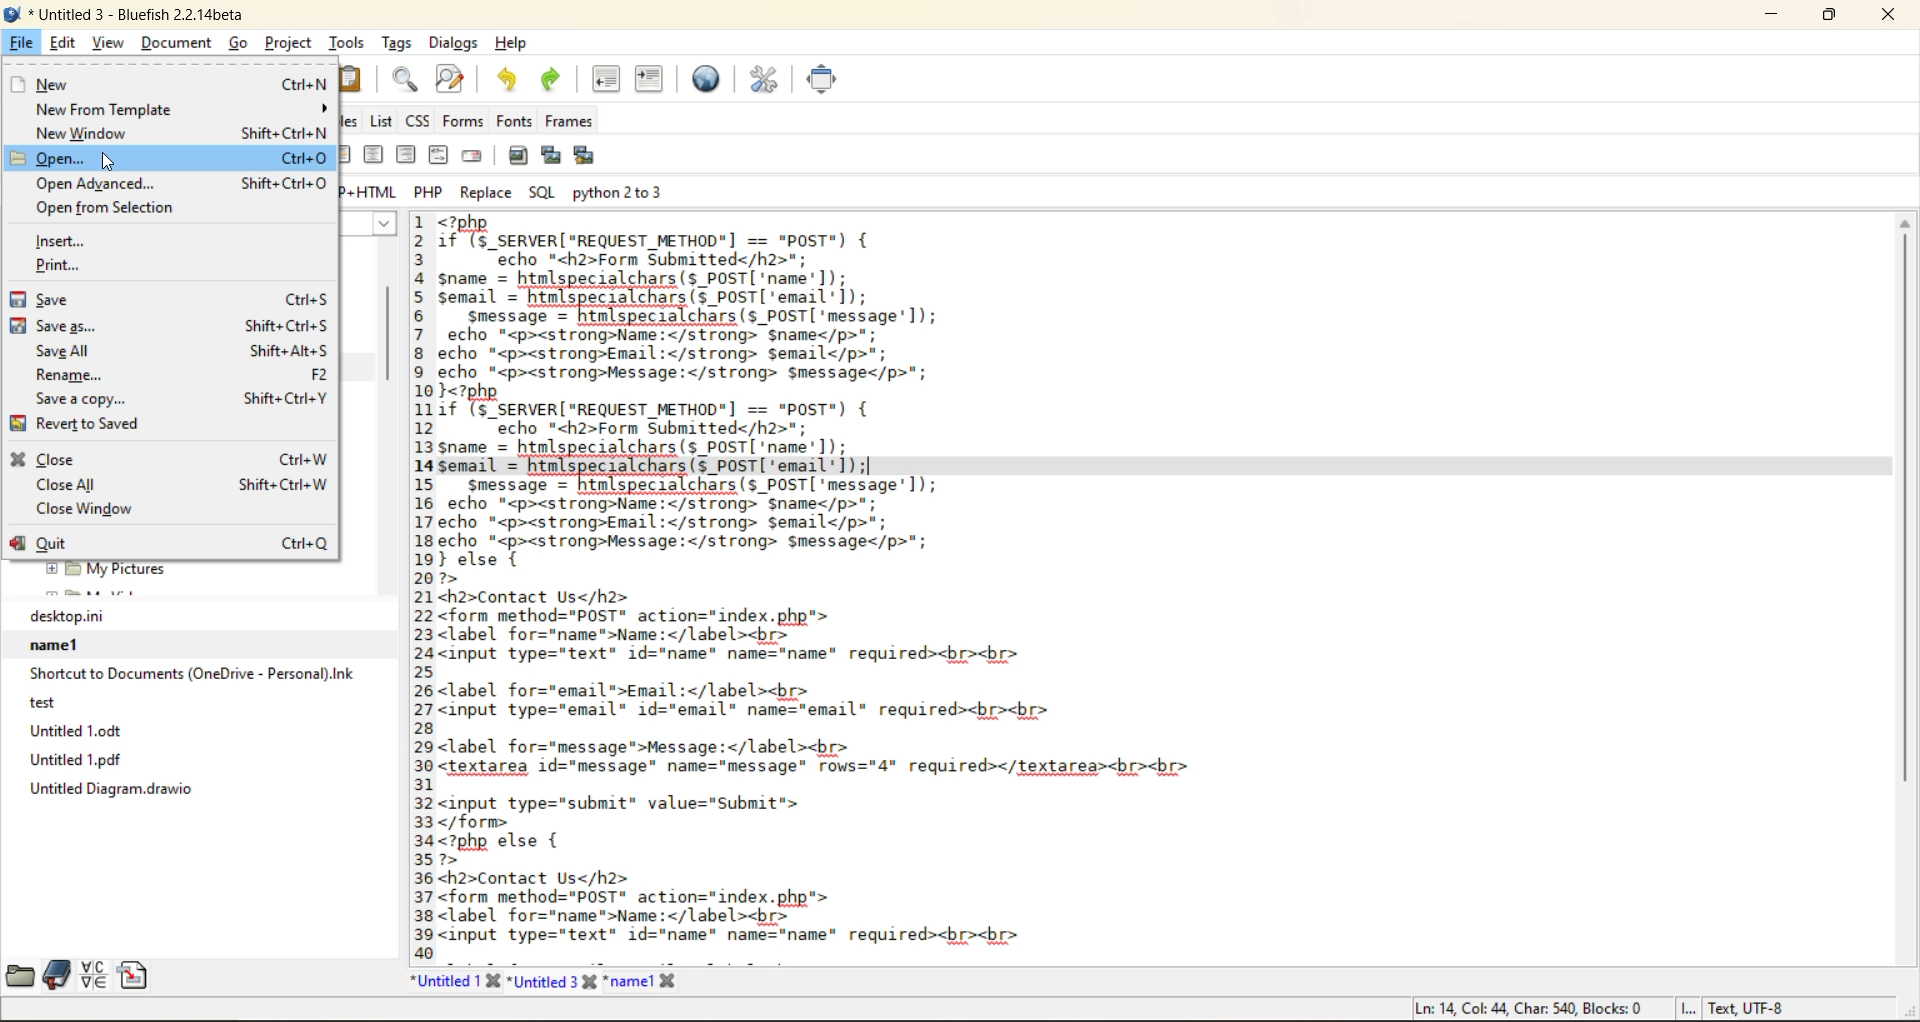 The image size is (1920, 1022). I want to click on folder explorer, so click(184, 576).